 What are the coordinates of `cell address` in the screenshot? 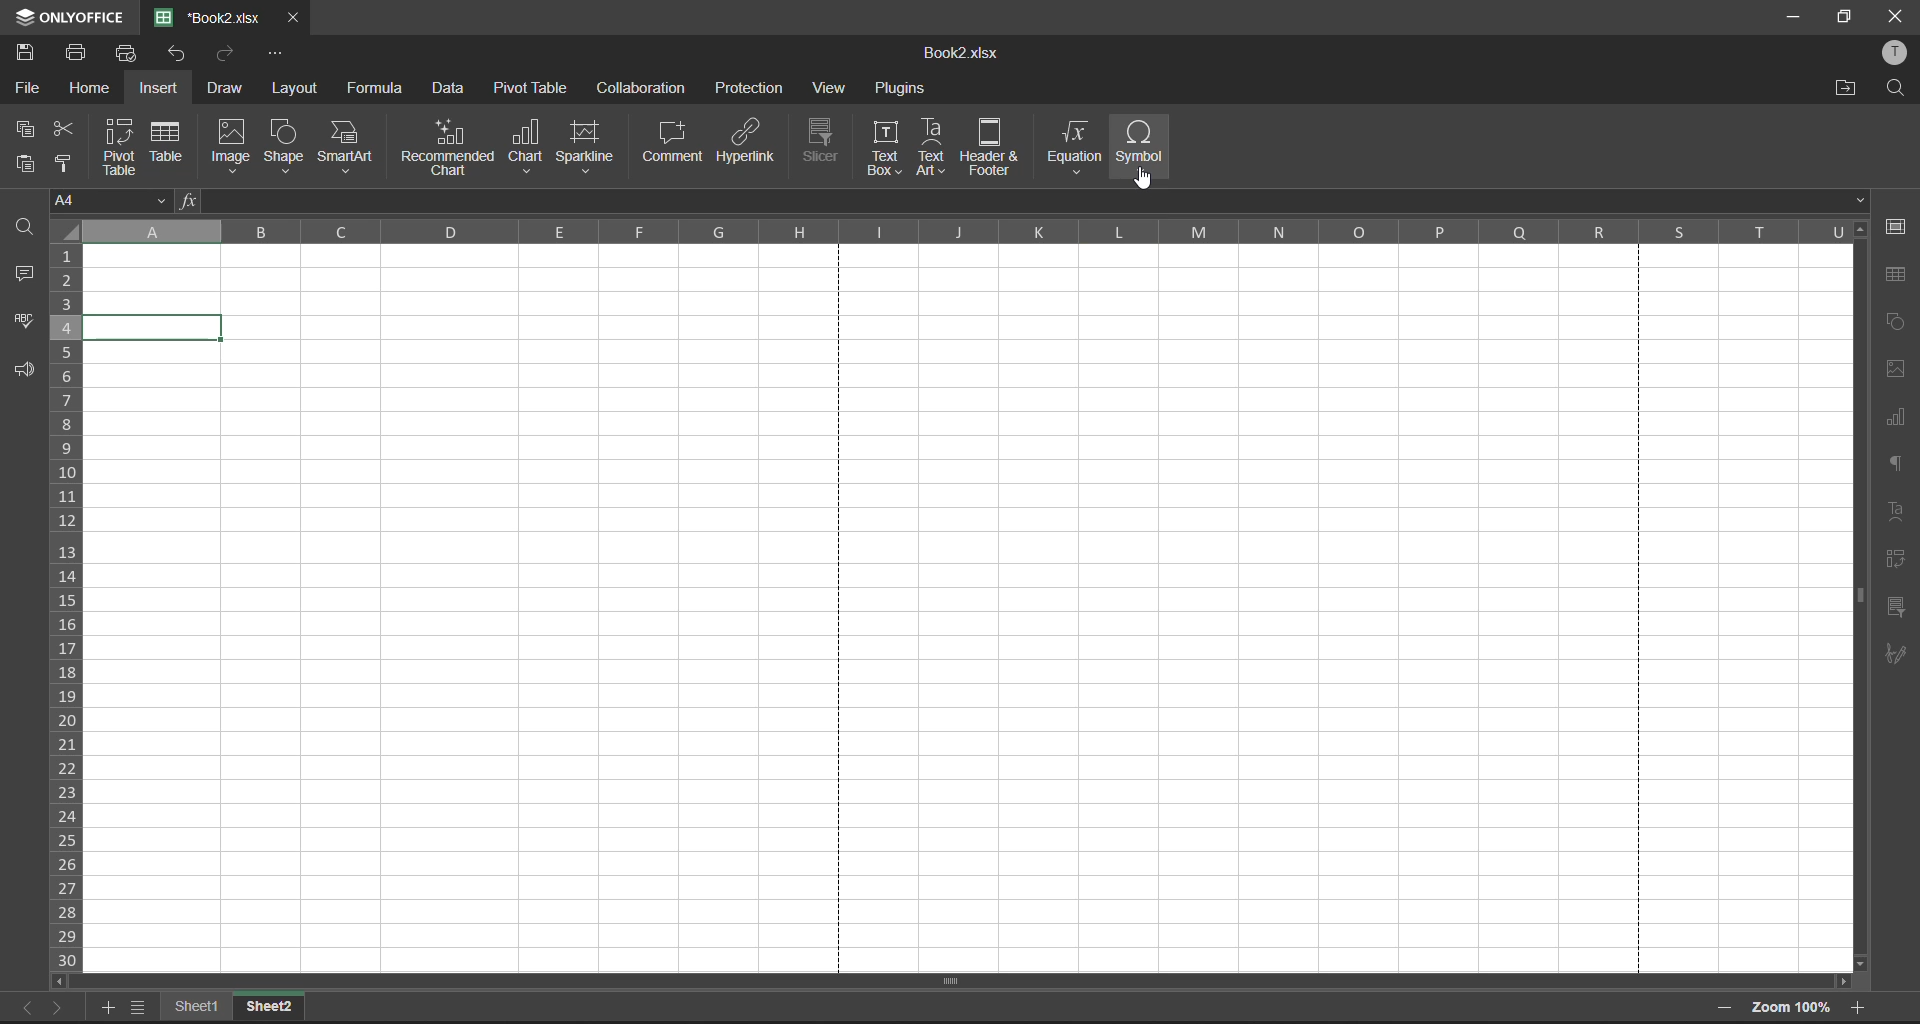 It's located at (111, 199).